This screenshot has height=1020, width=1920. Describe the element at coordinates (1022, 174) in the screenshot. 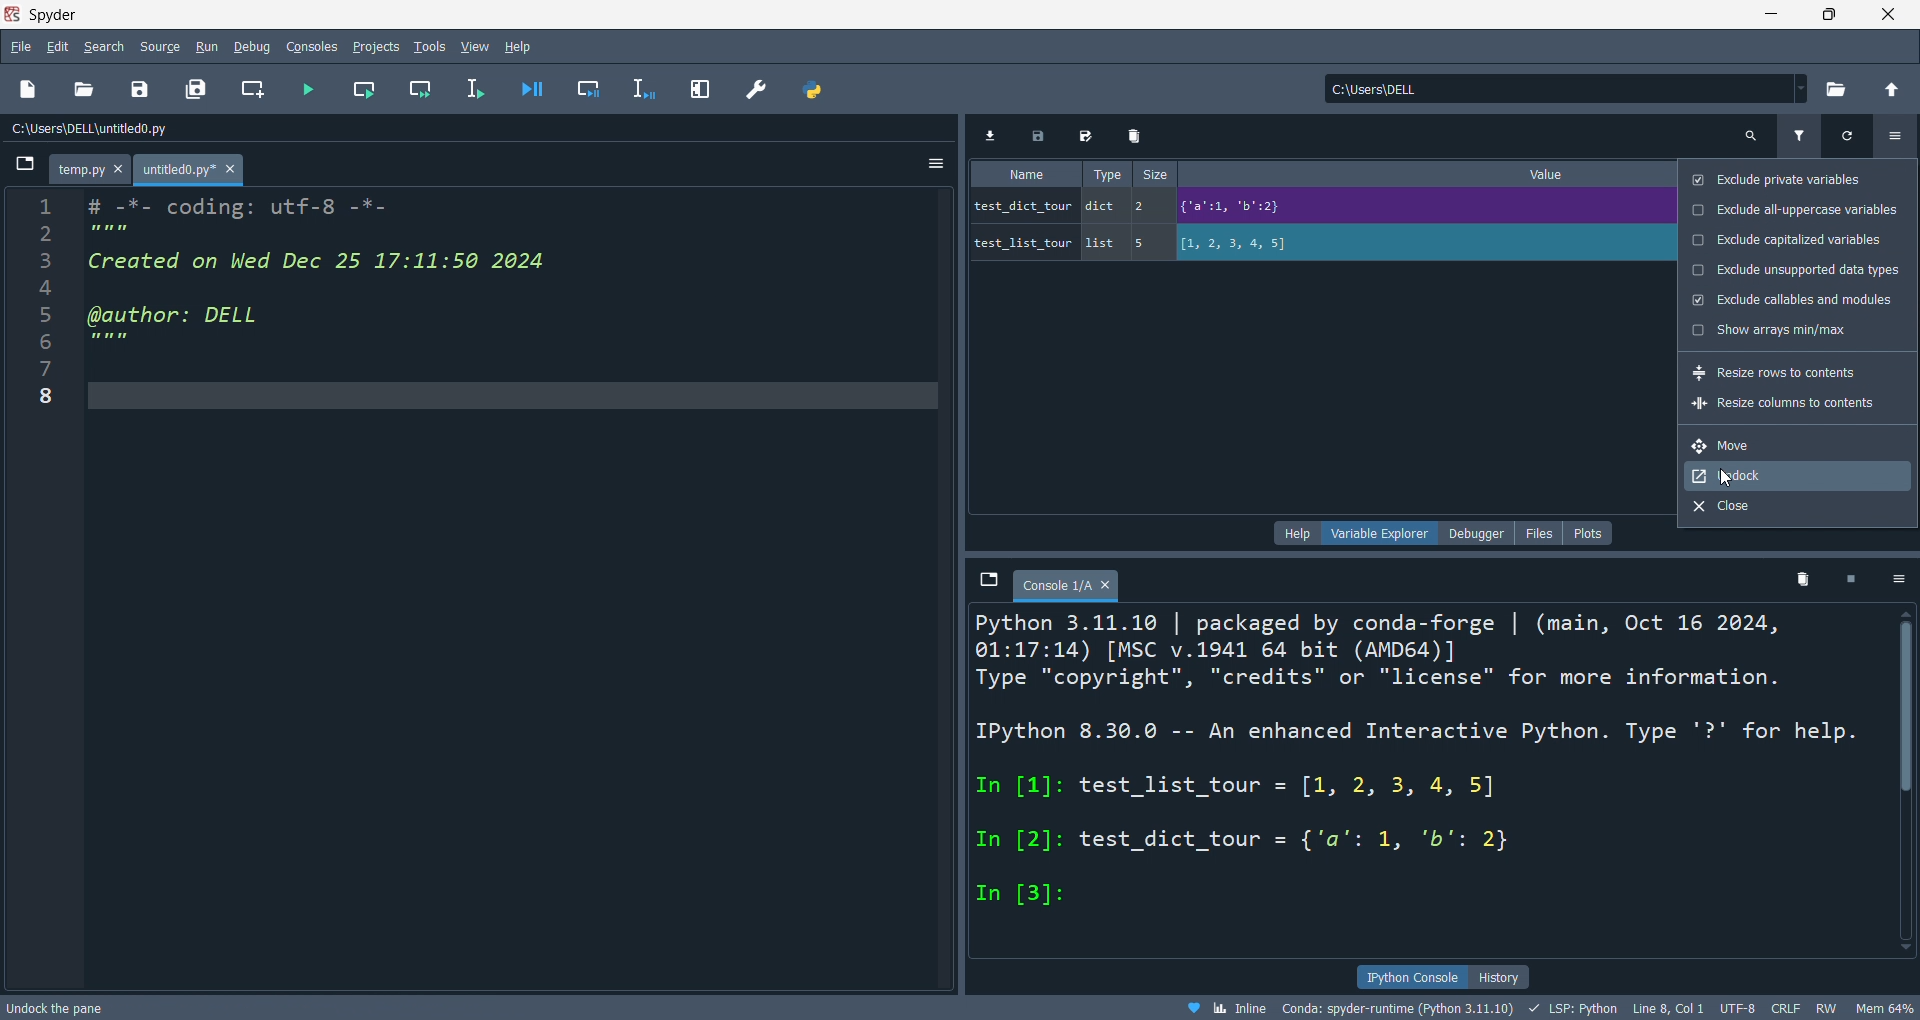

I see `name` at that location.